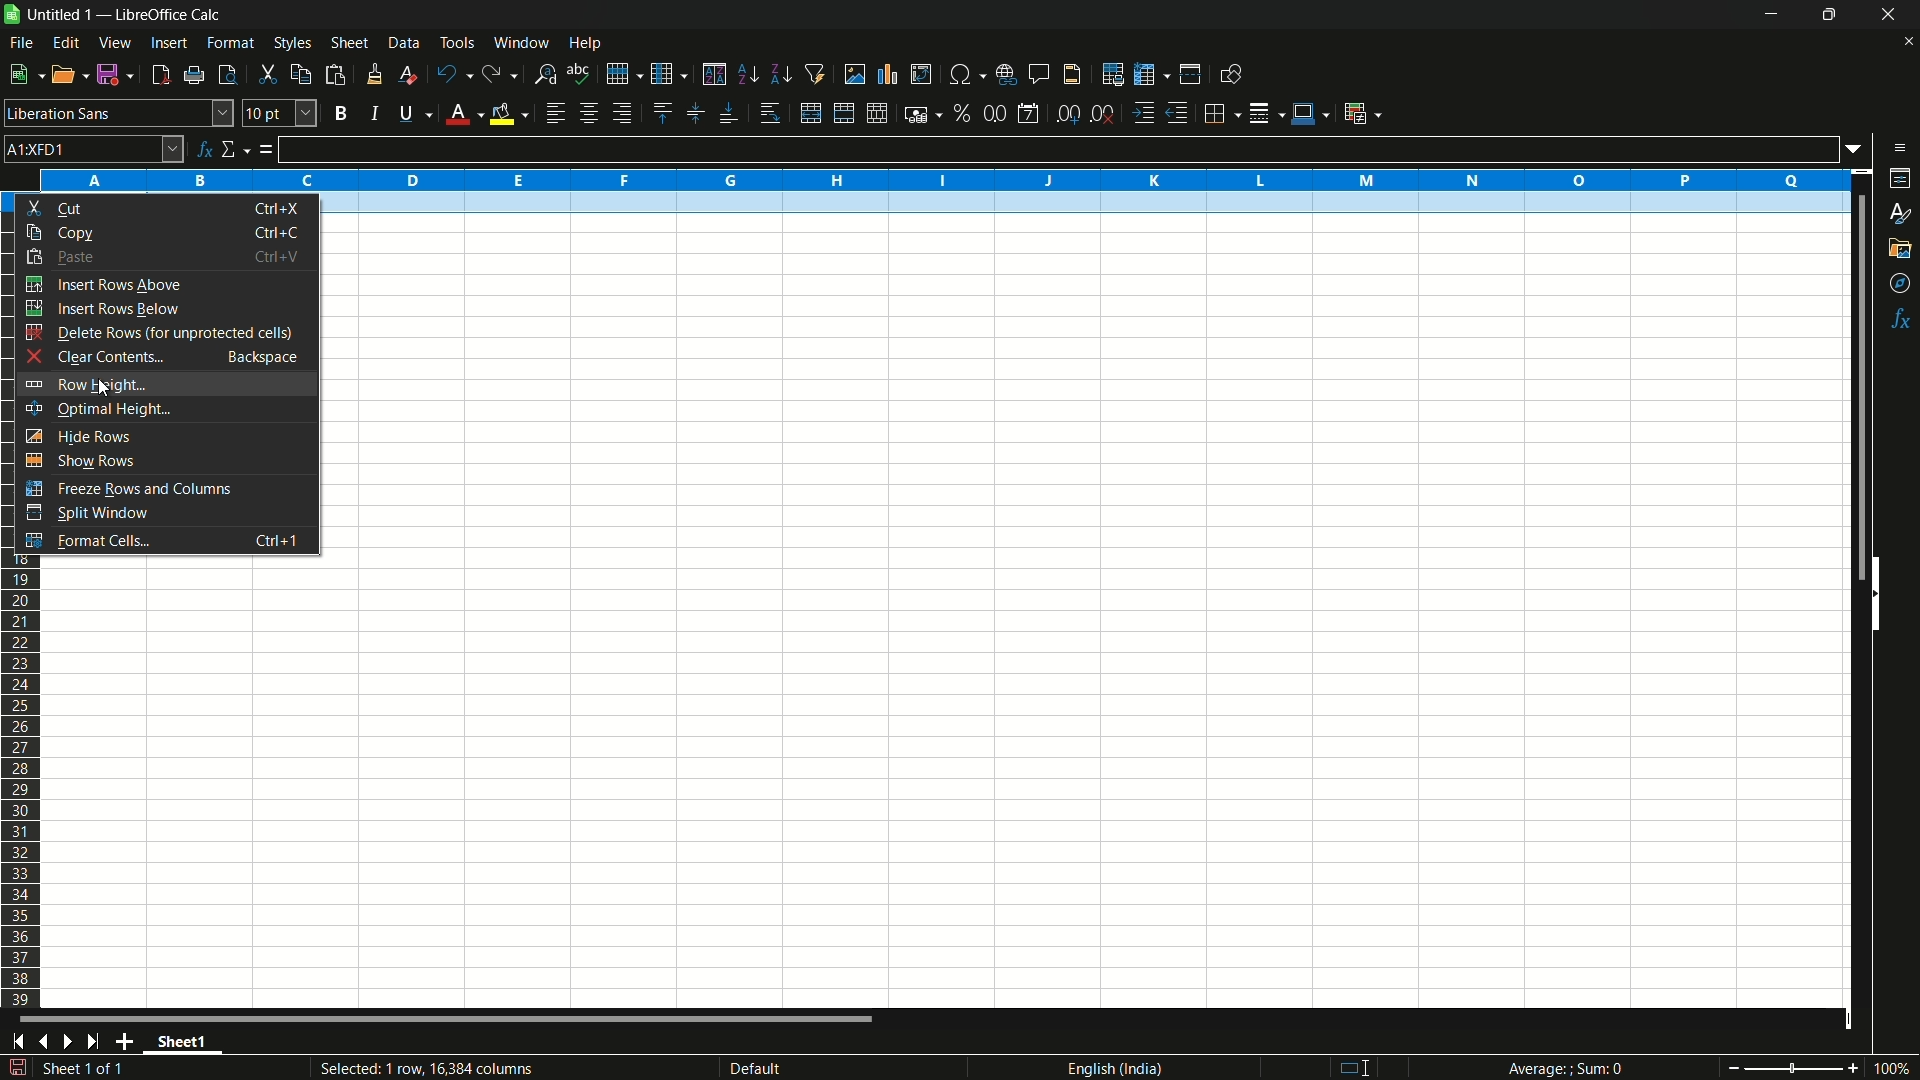 This screenshot has height=1080, width=1920. Describe the element at coordinates (1792, 1067) in the screenshot. I see `zoom slider` at that location.